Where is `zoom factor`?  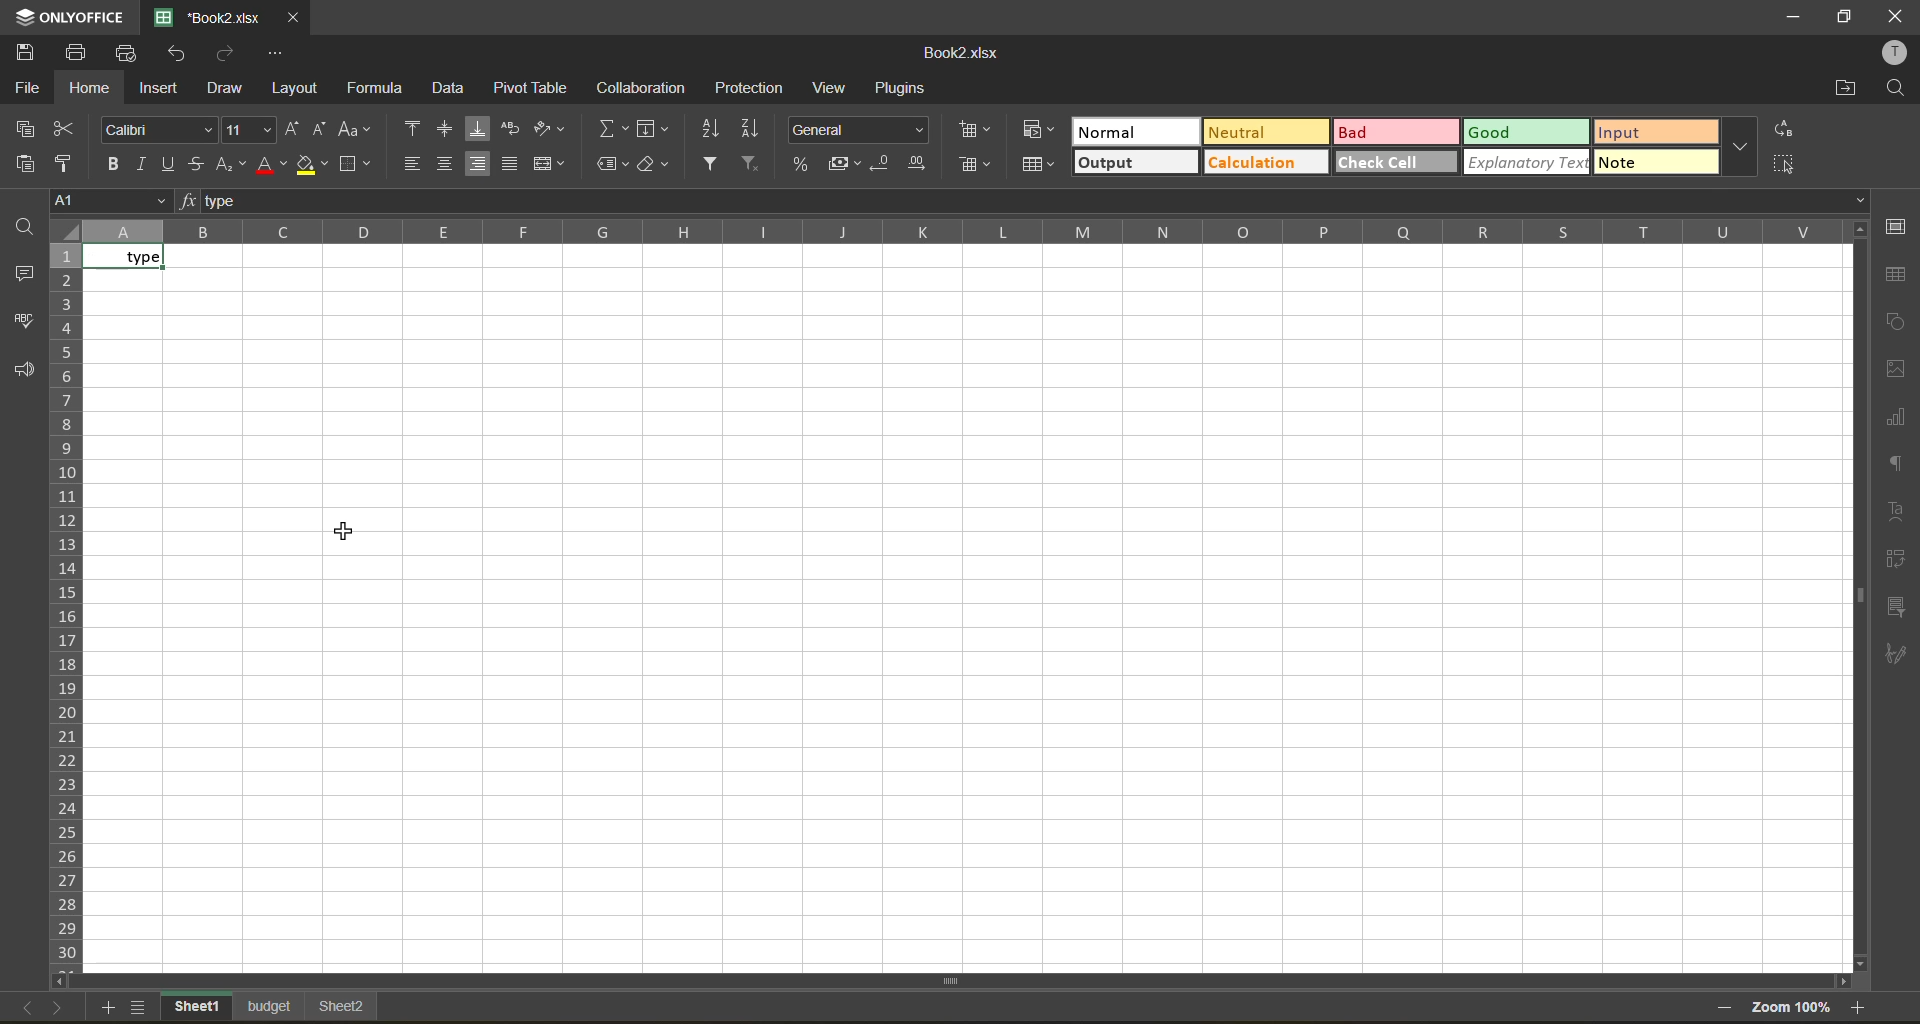
zoom factor is located at coordinates (1789, 1009).